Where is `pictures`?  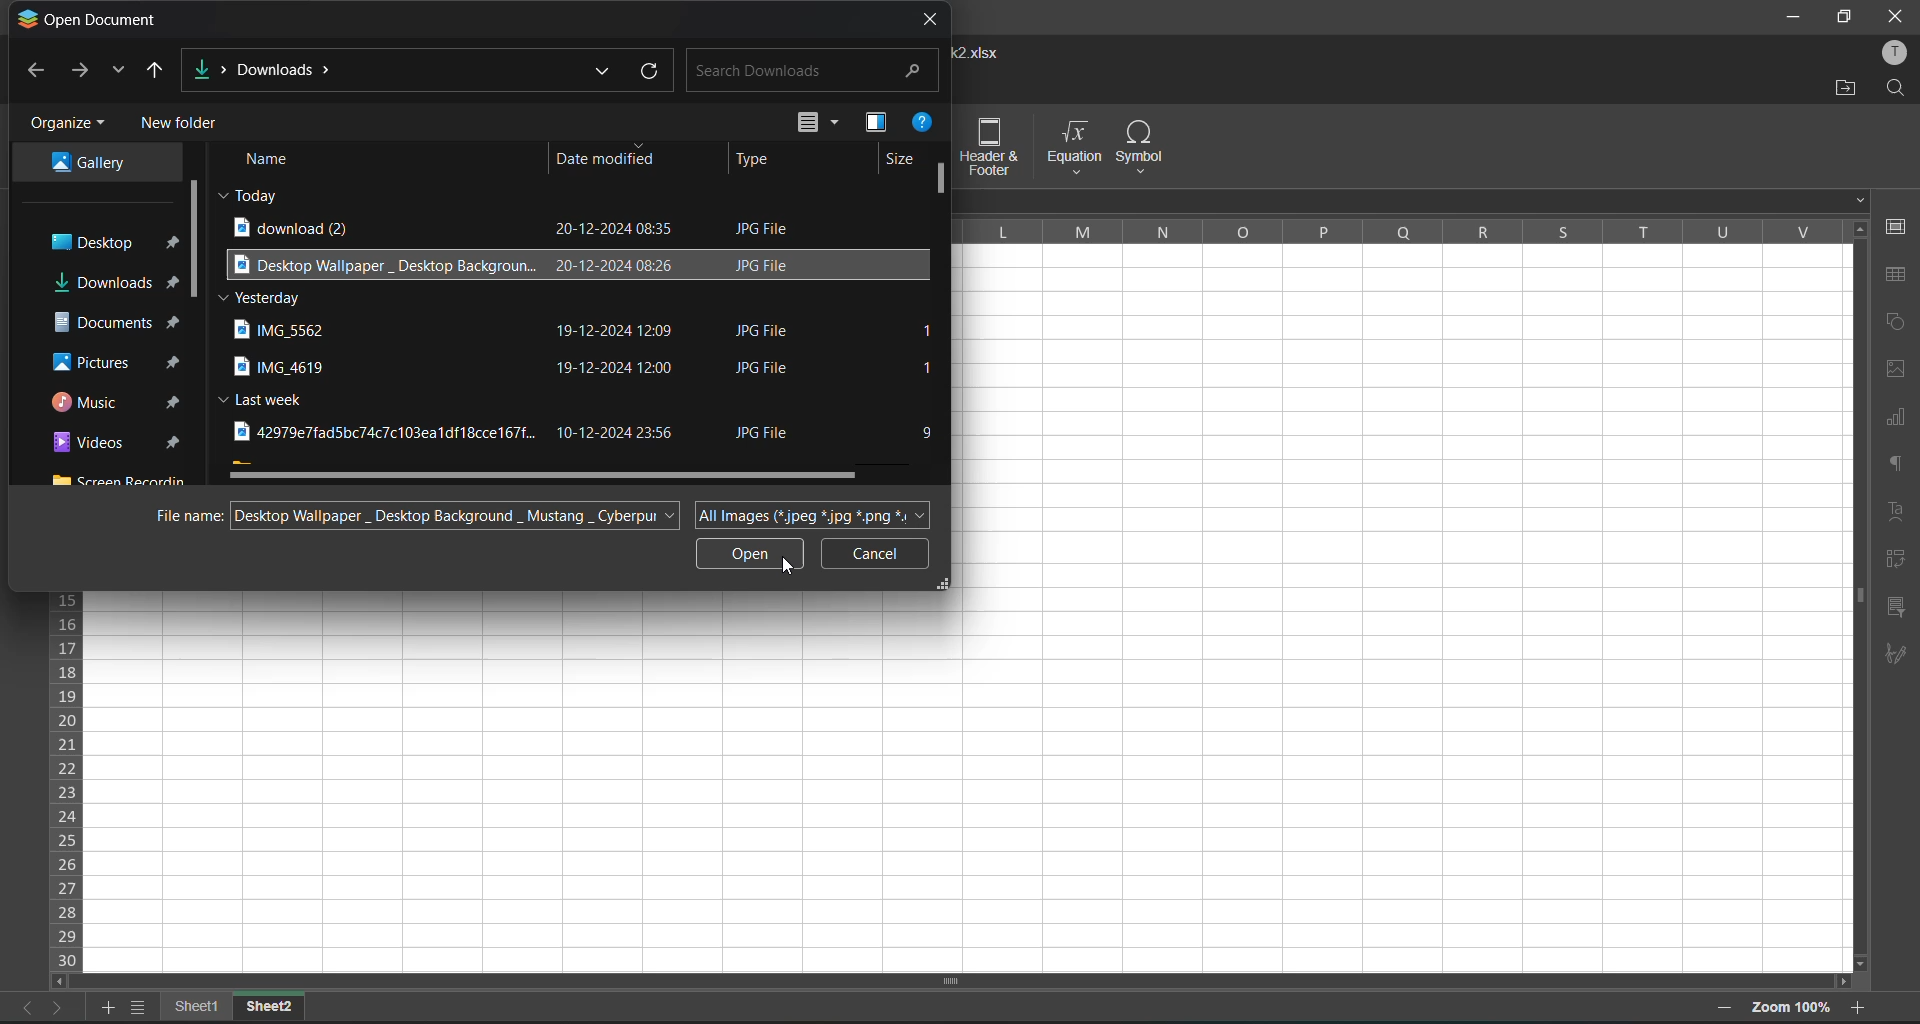 pictures is located at coordinates (113, 359).